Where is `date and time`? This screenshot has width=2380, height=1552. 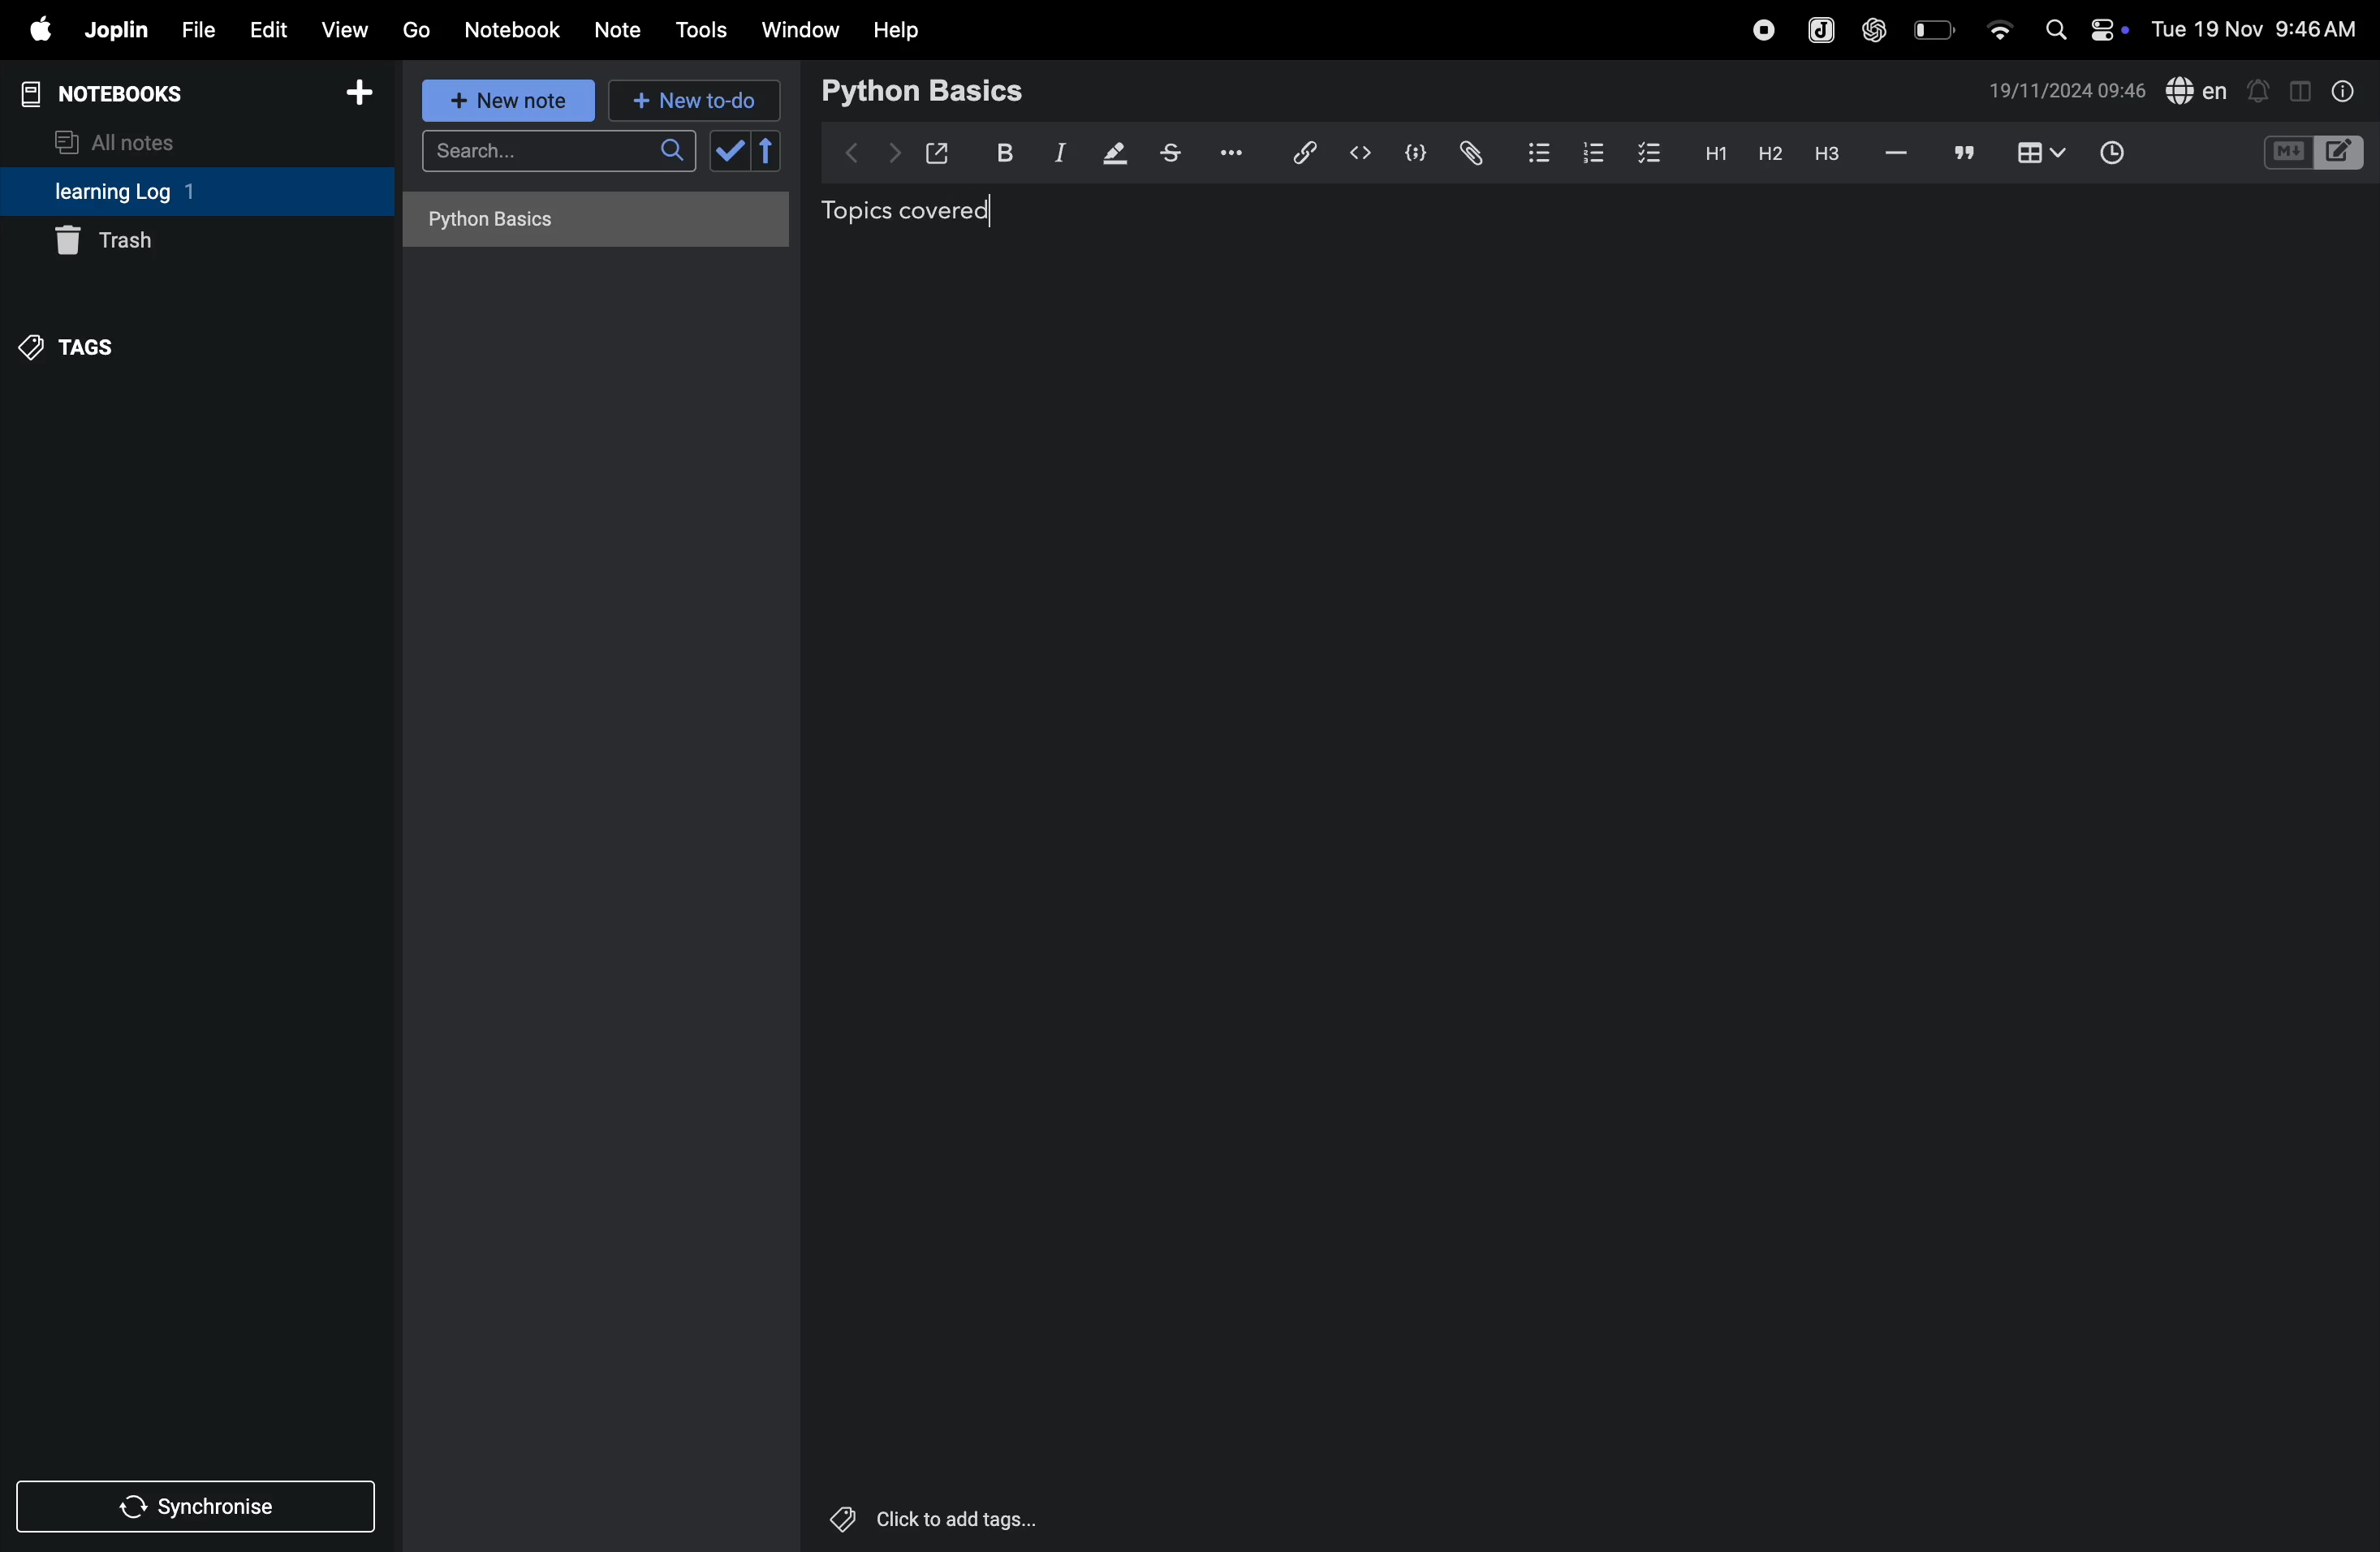
date and time is located at coordinates (2067, 91).